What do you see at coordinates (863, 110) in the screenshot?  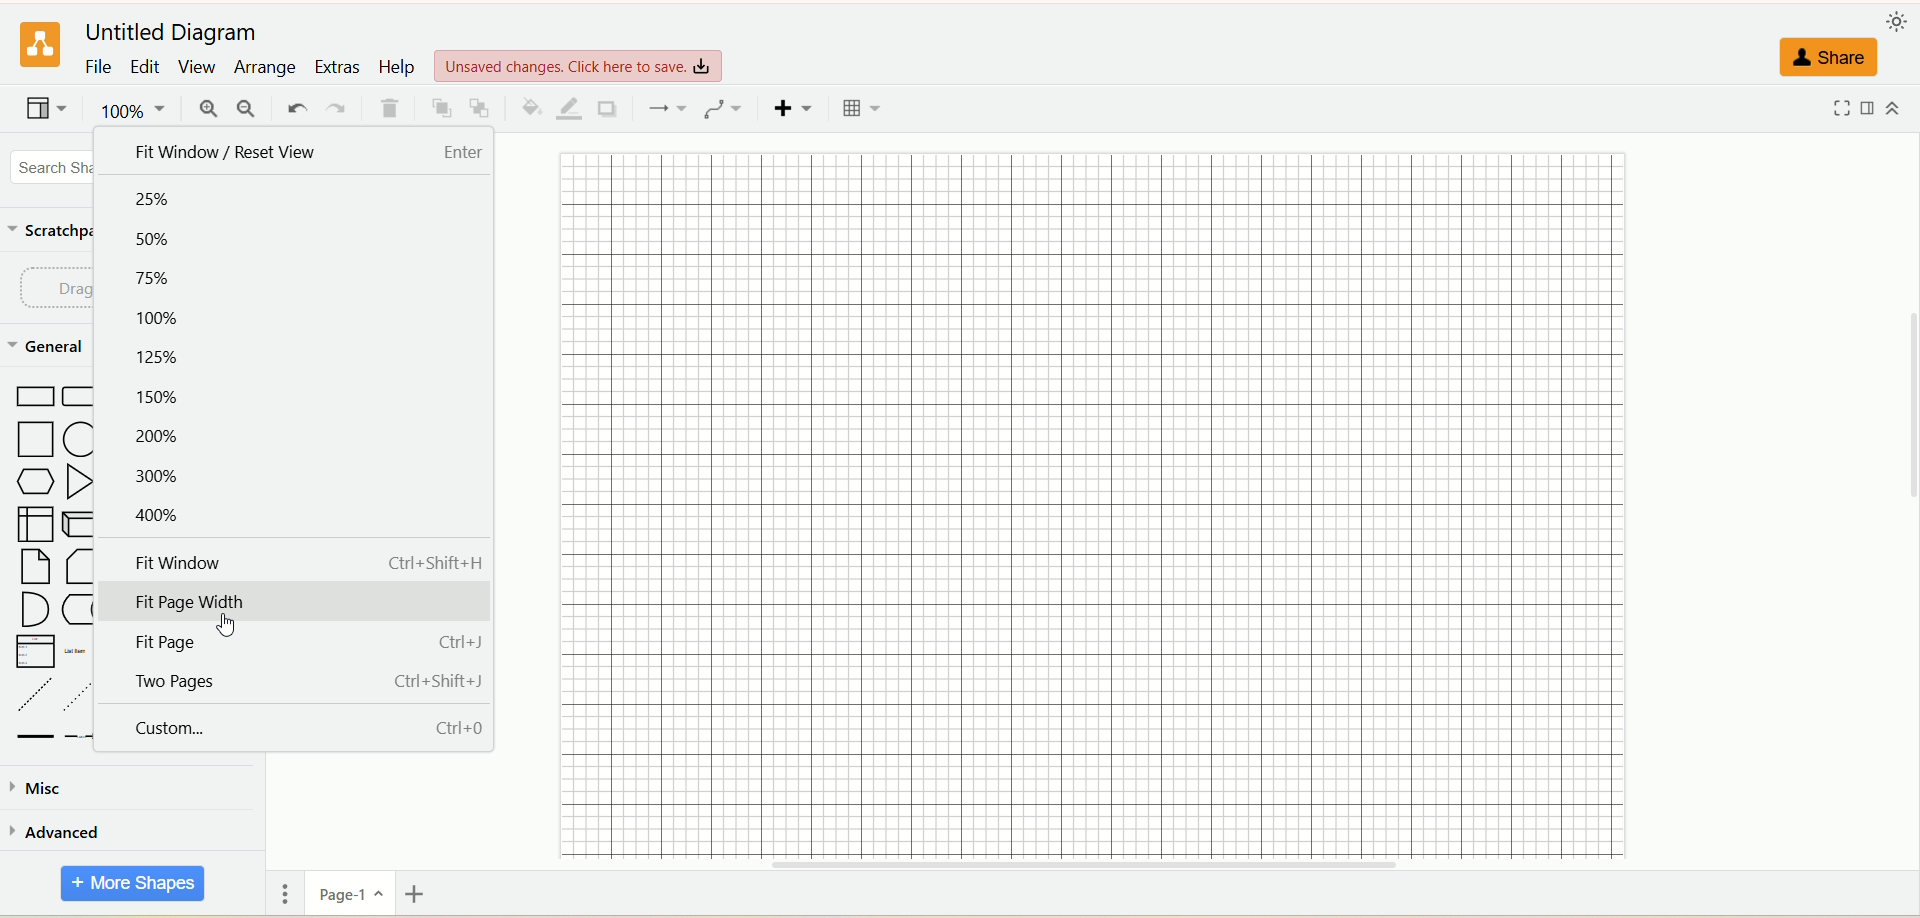 I see `Table` at bounding box center [863, 110].